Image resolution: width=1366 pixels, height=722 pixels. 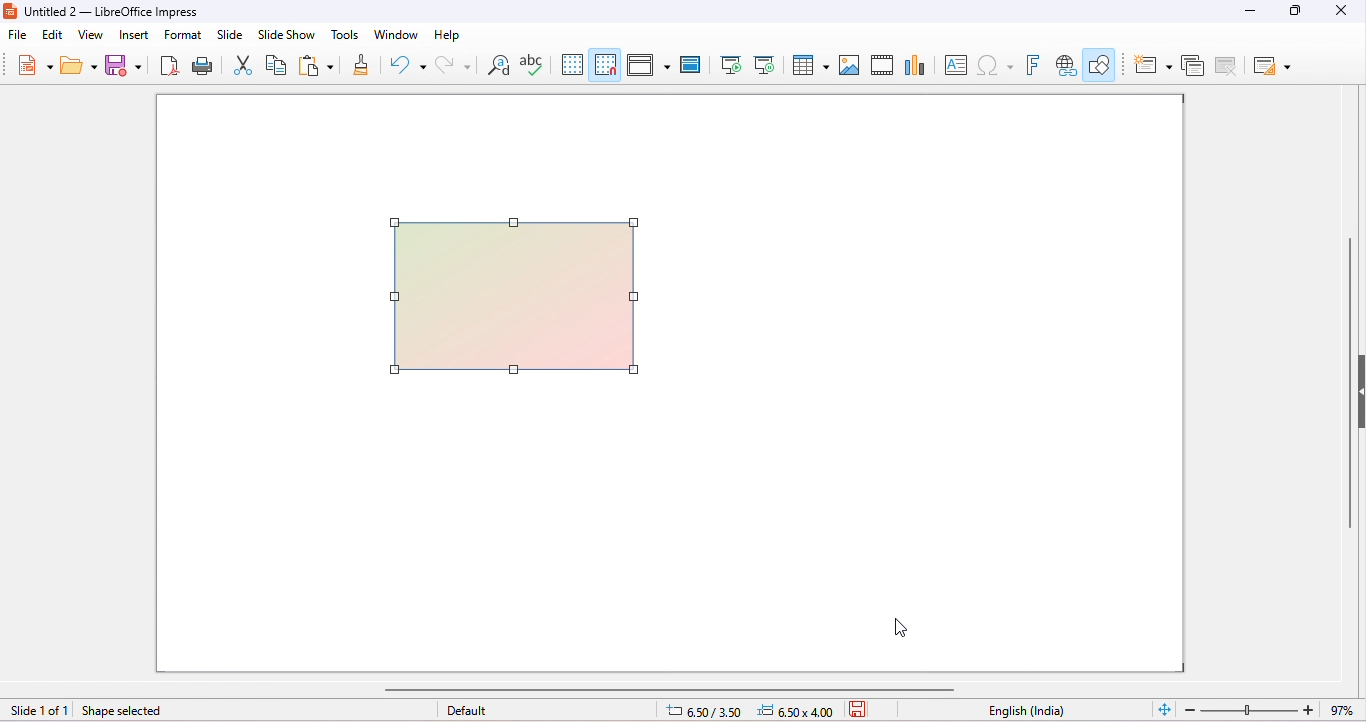 I want to click on insert, so click(x=132, y=34).